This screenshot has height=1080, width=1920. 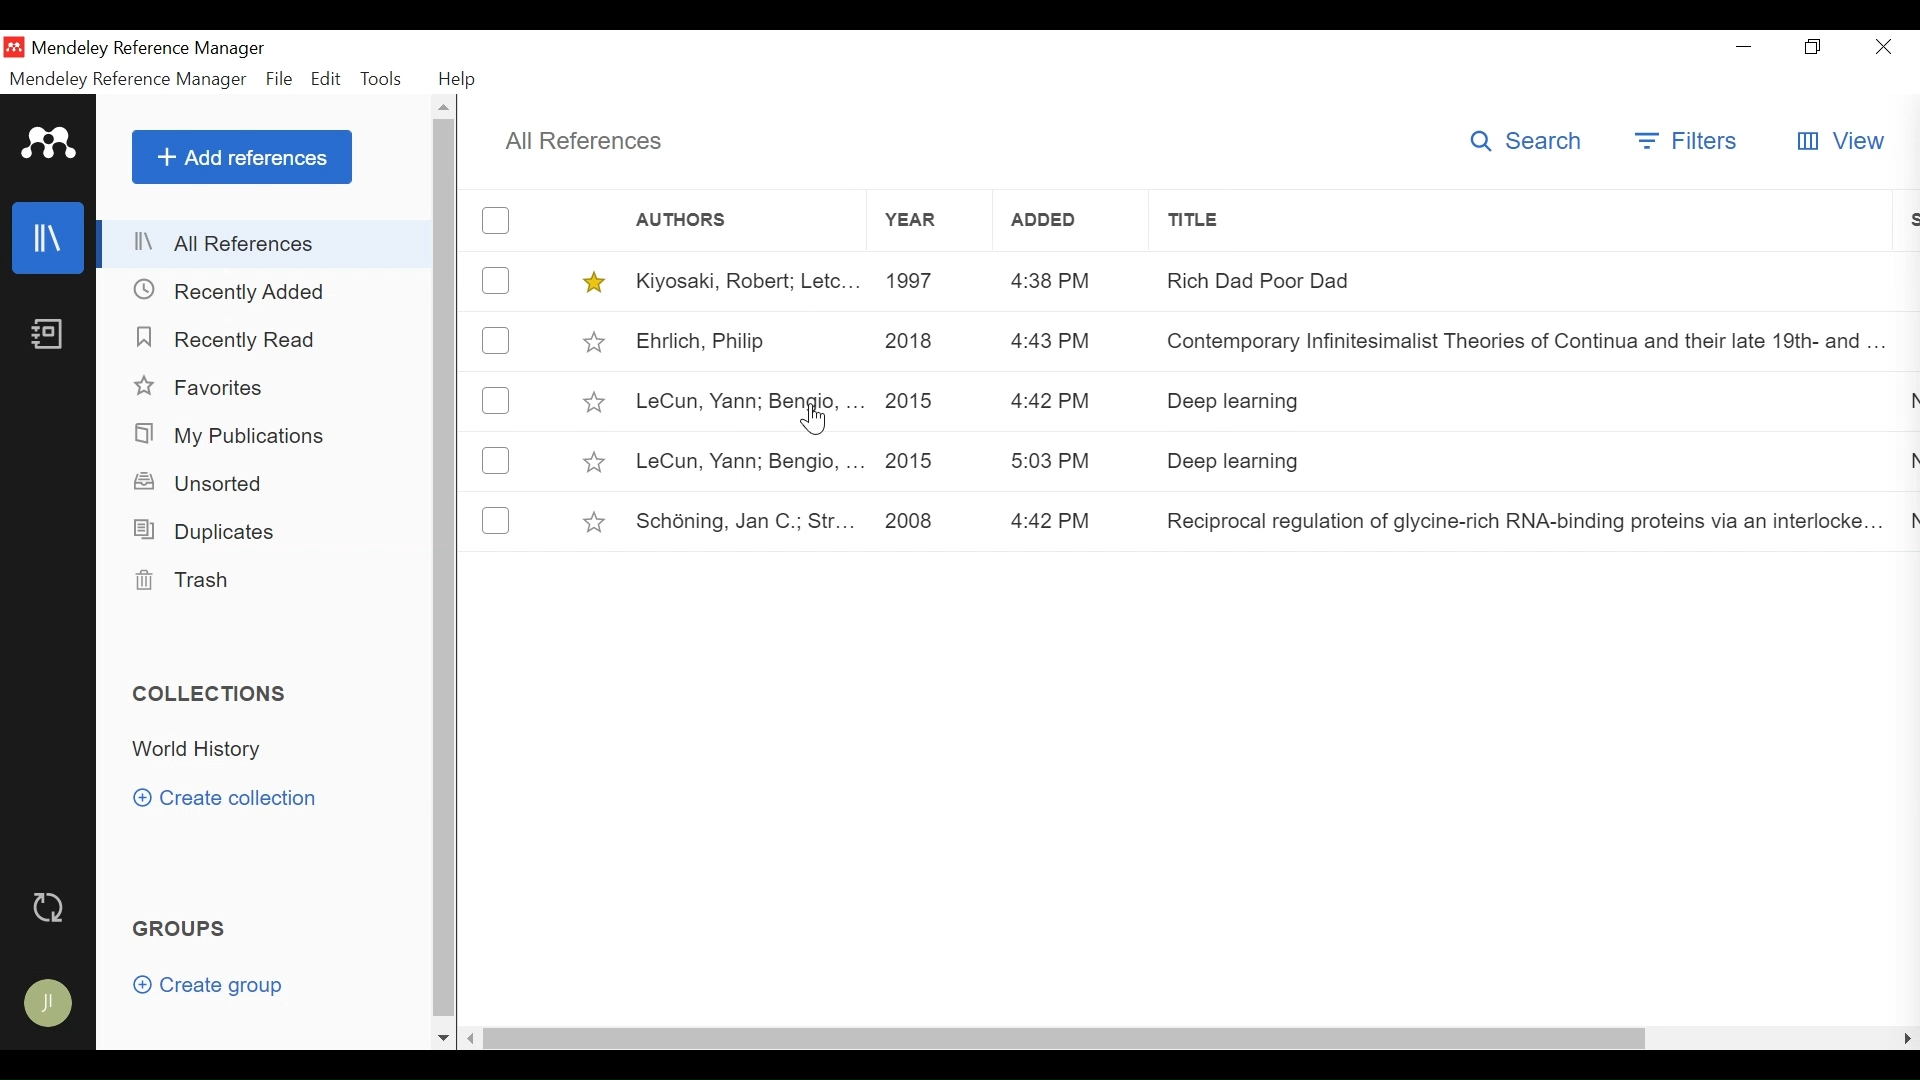 I want to click on Collections, so click(x=217, y=694).